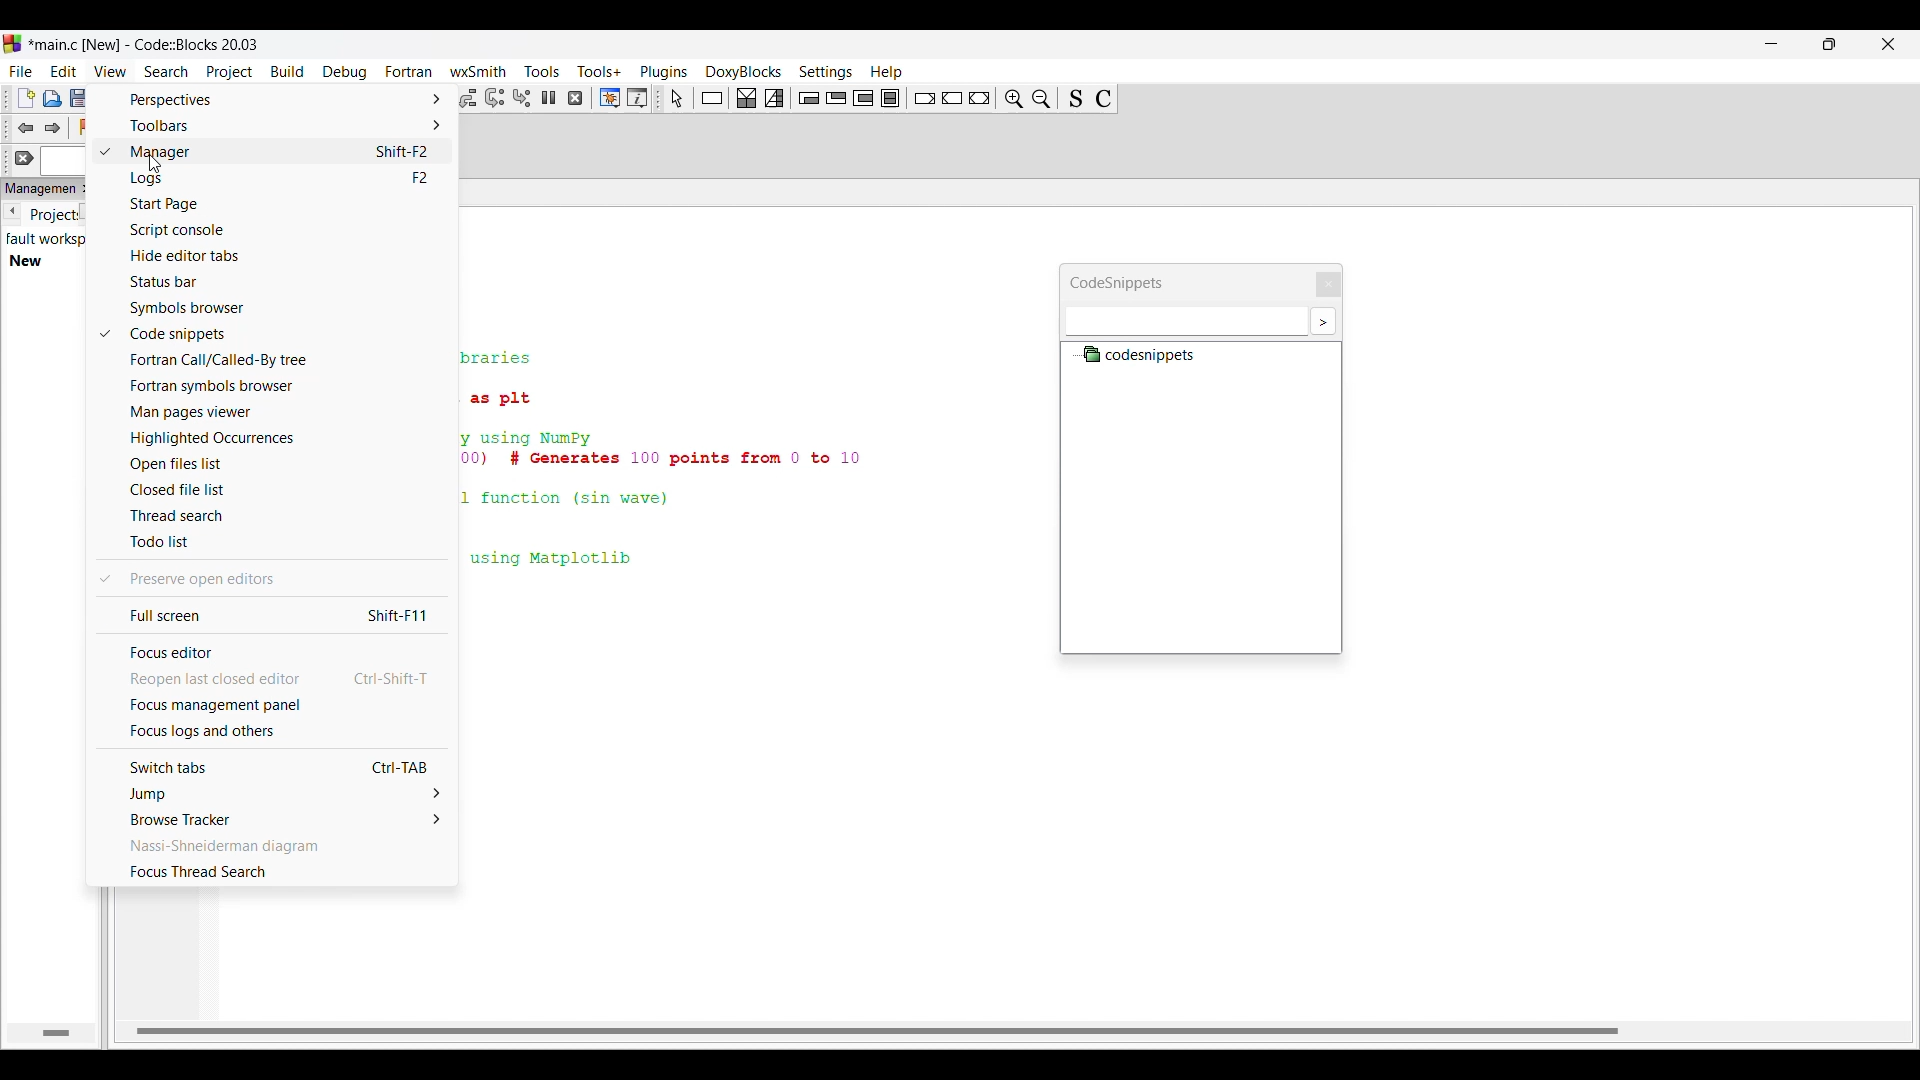 Image resolution: width=1920 pixels, height=1080 pixels. What do you see at coordinates (104, 365) in the screenshot?
I see `Checkmark indicates selected options` at bounding box center [104, 365].